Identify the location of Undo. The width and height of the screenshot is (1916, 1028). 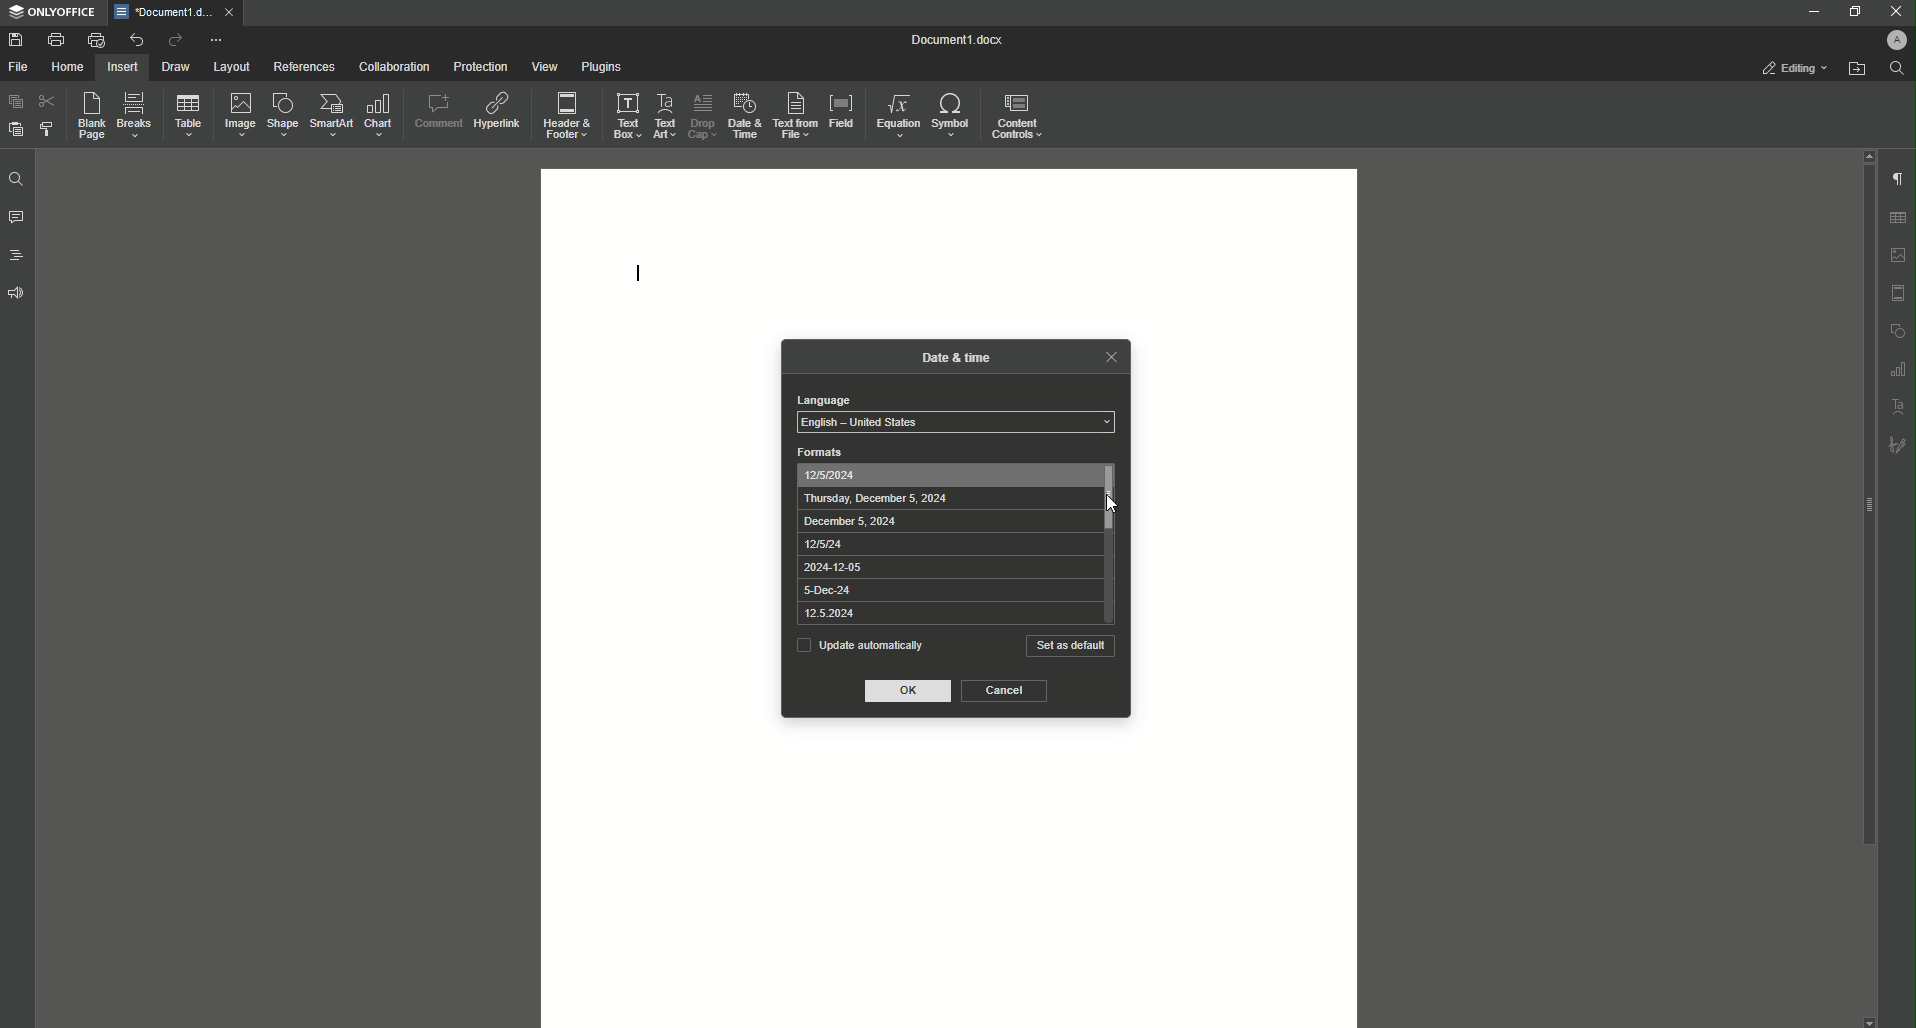
(134, 39).